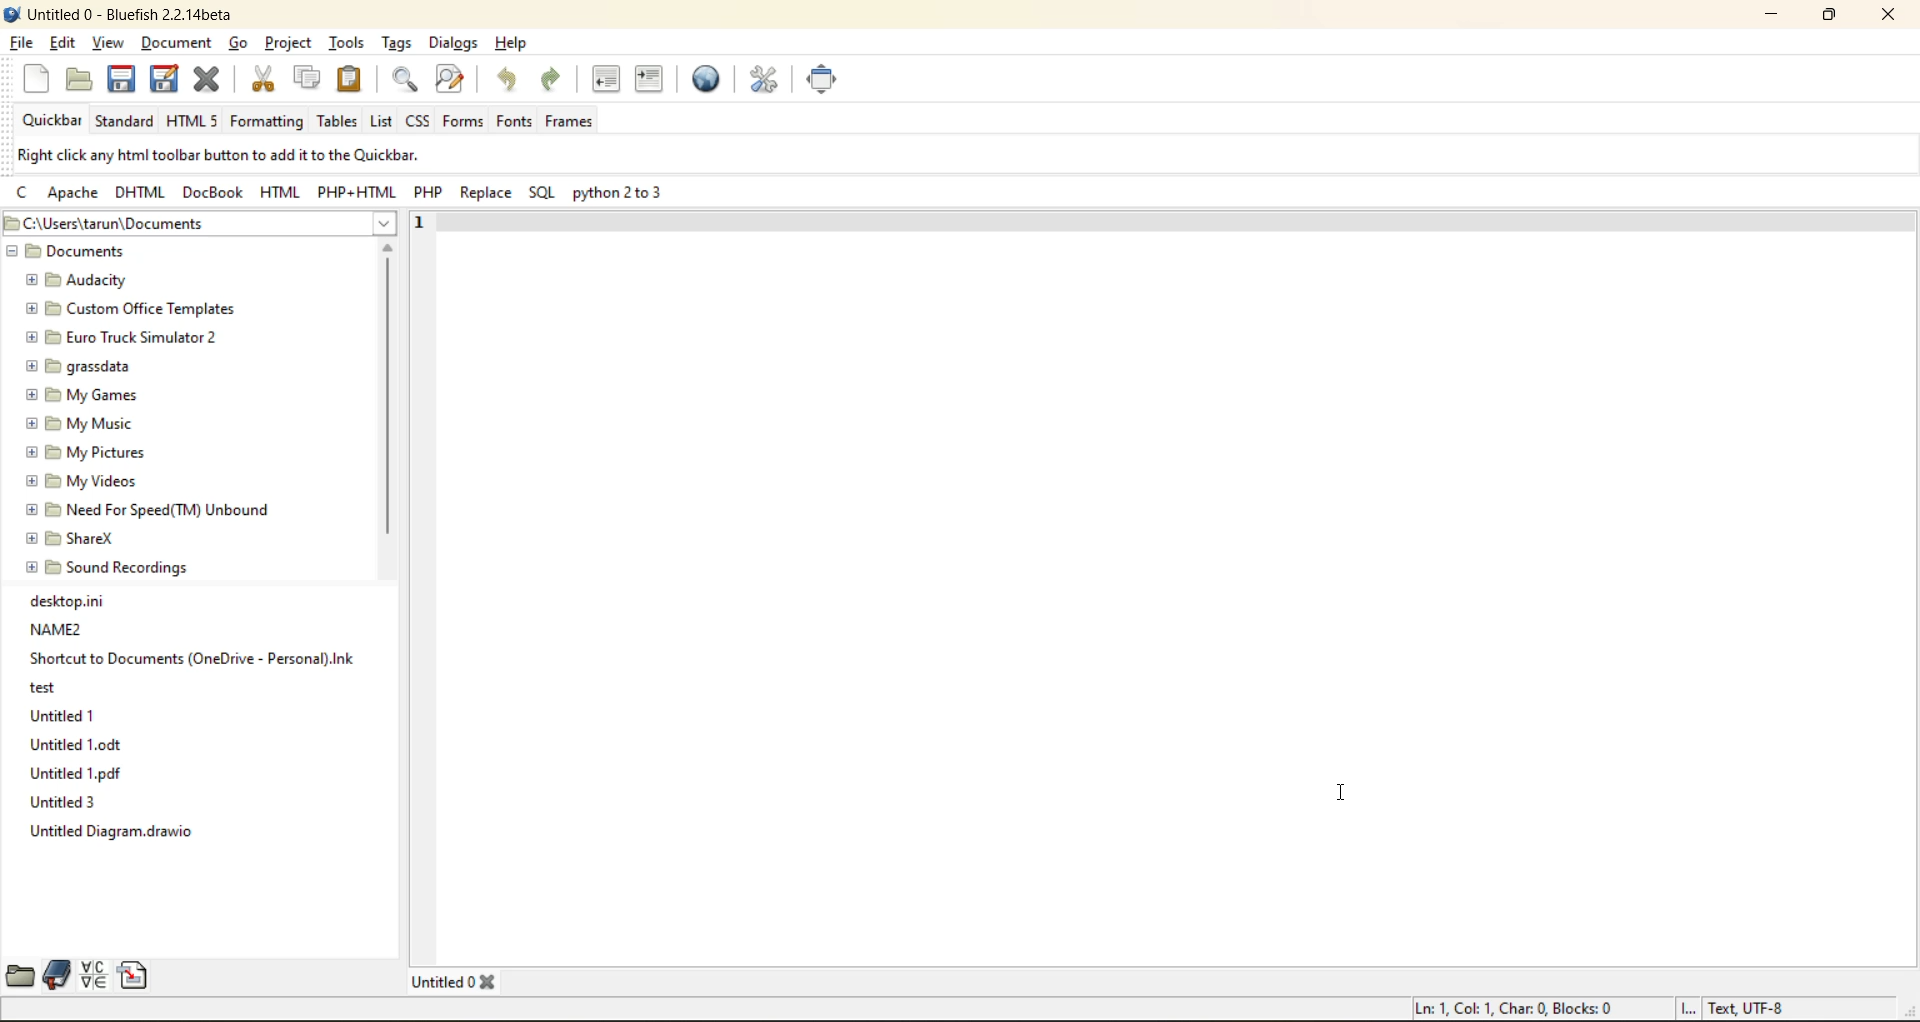 This screenshot has width=1920, height=1022. What do you see at coordinates (163, 77) in the screenshot?
I see `save all` at bounding box center [163, 77].